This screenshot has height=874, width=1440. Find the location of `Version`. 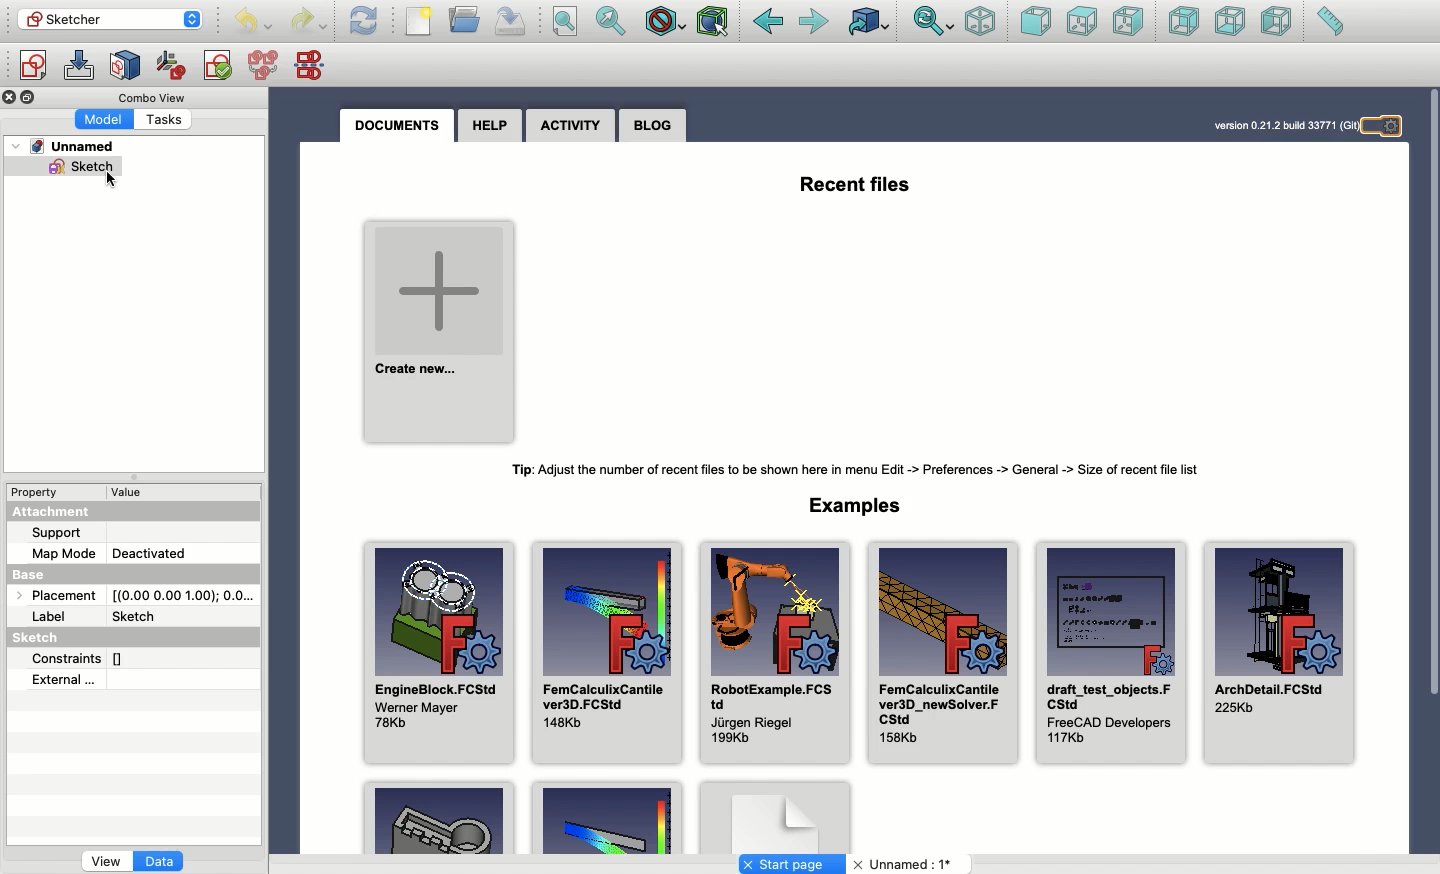

Version is located at coordinates (1273, 126).